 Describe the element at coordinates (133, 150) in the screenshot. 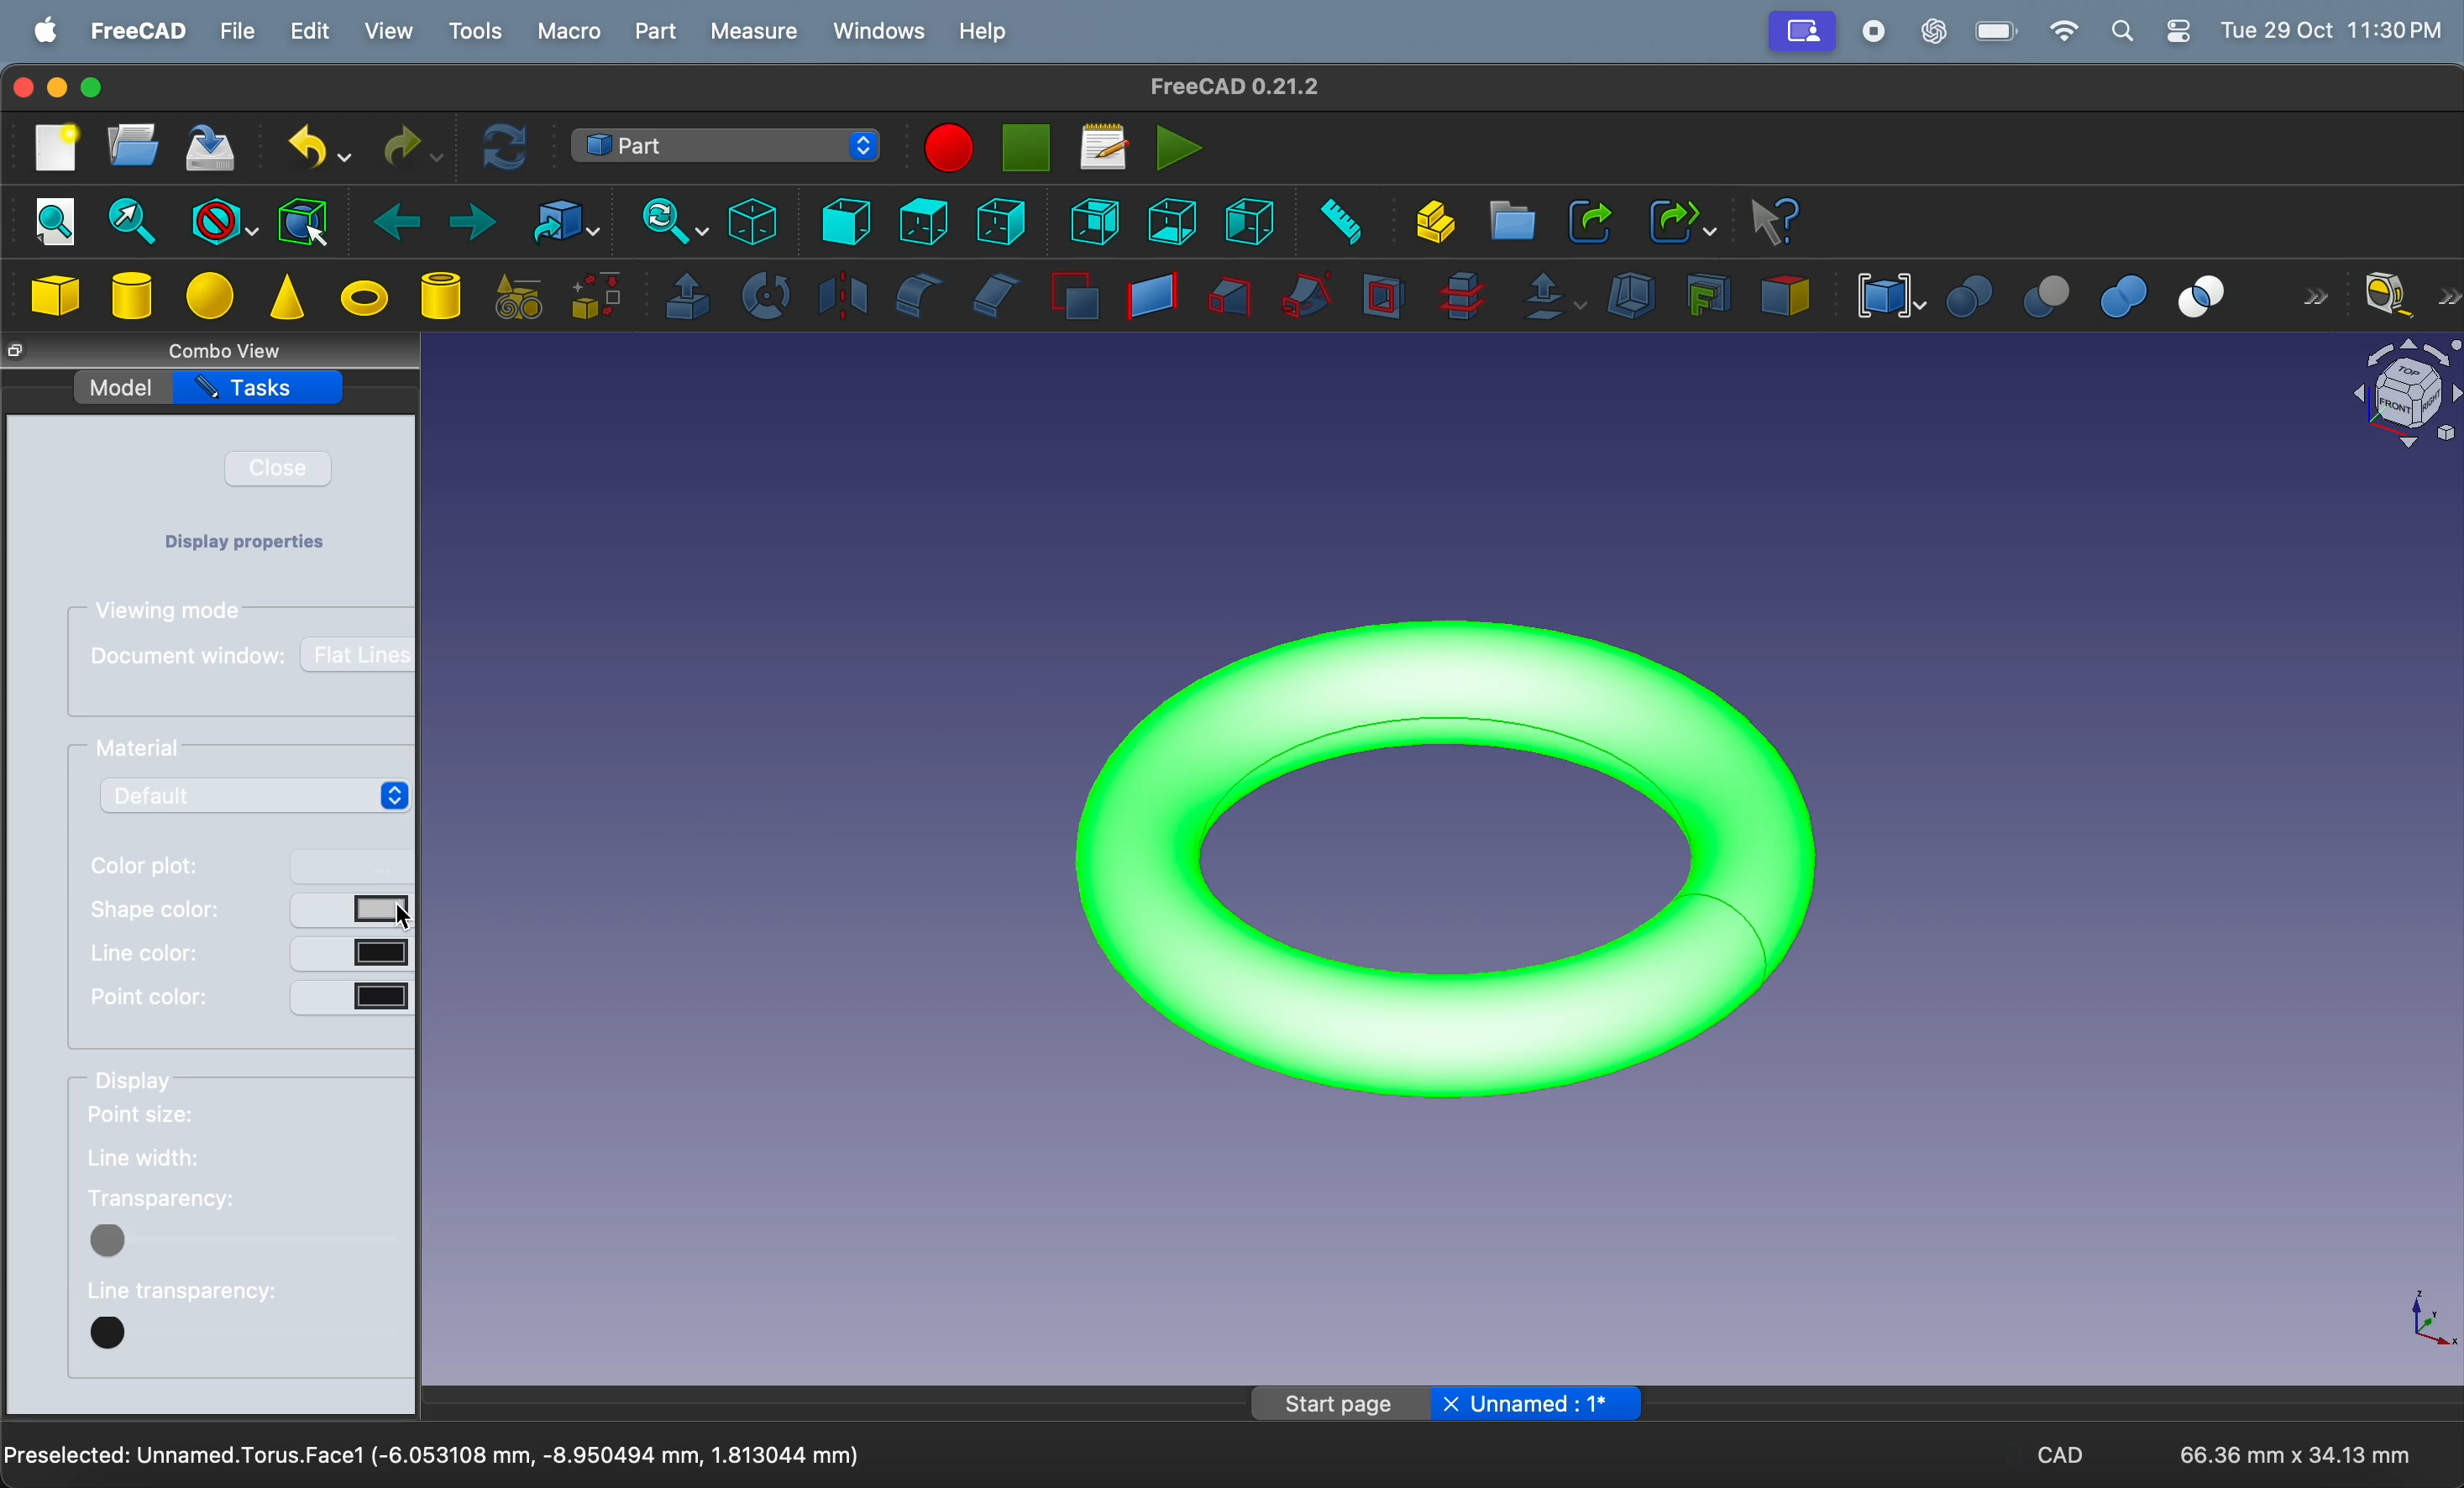

I see `open` at that location.